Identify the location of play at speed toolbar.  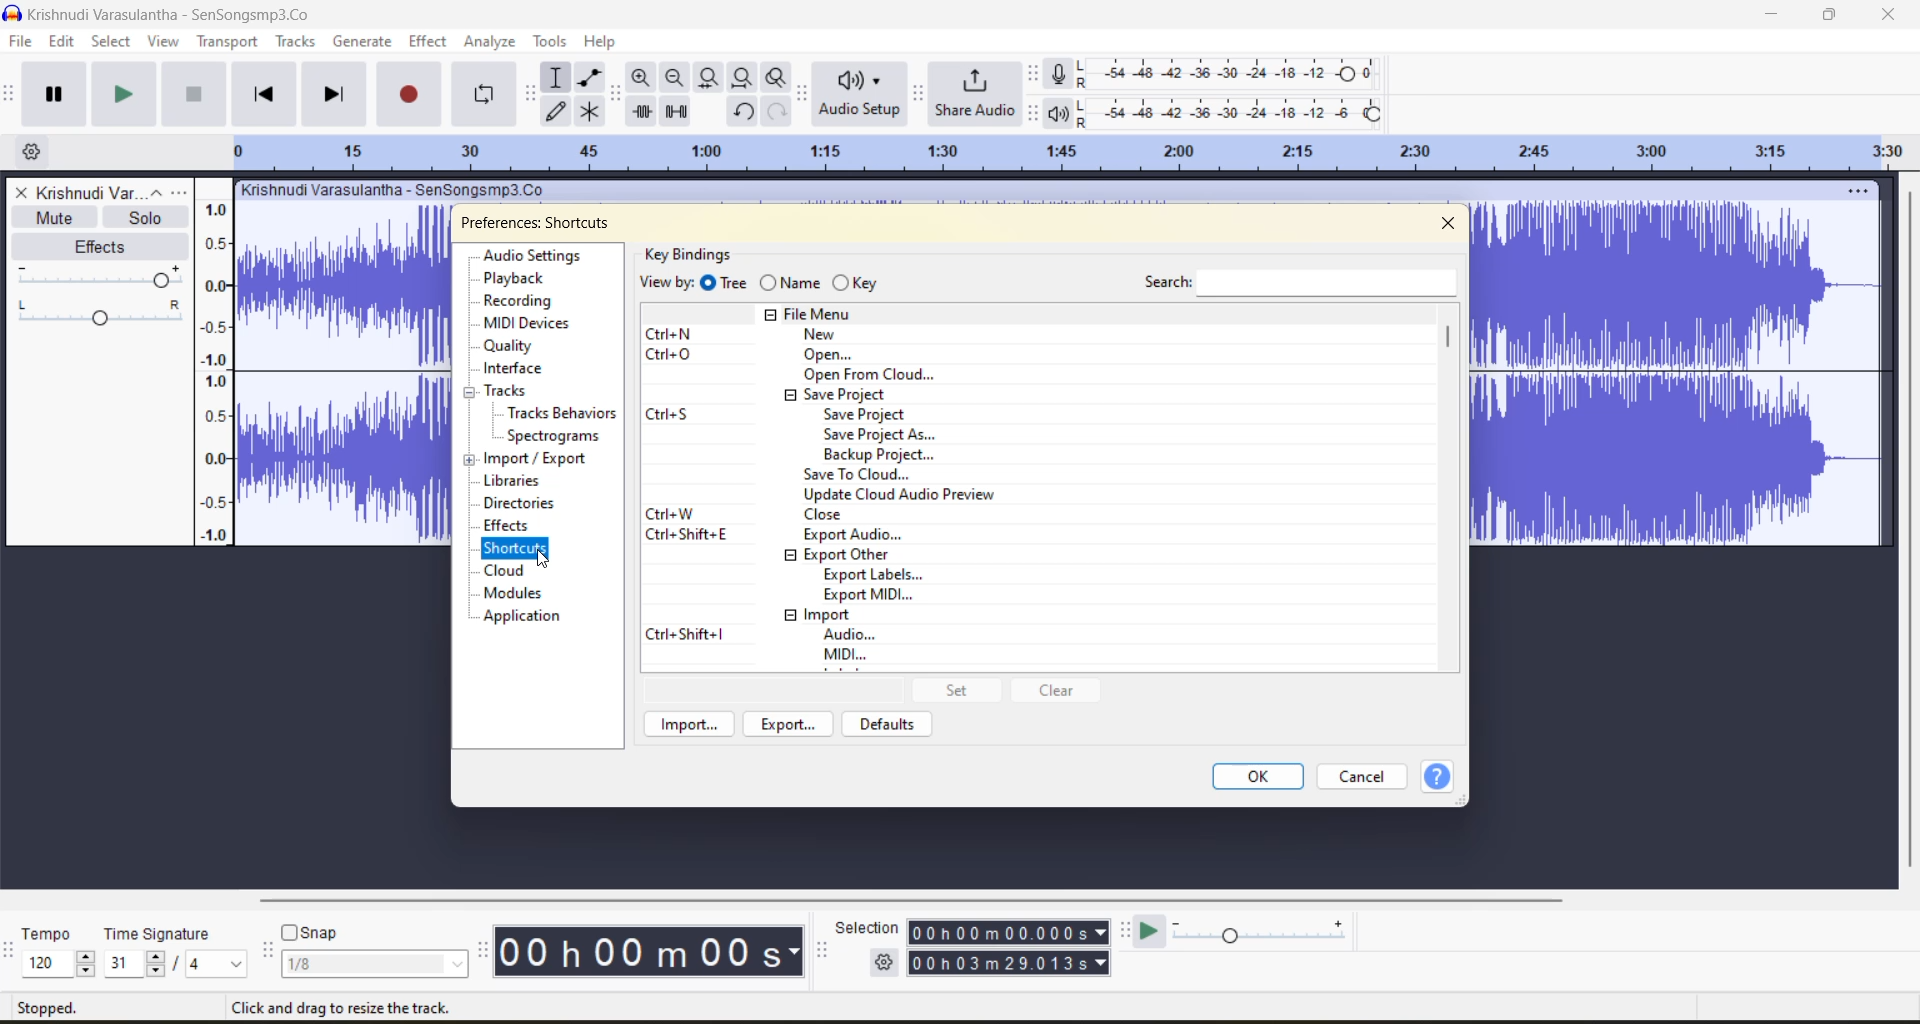
(1128, 931).